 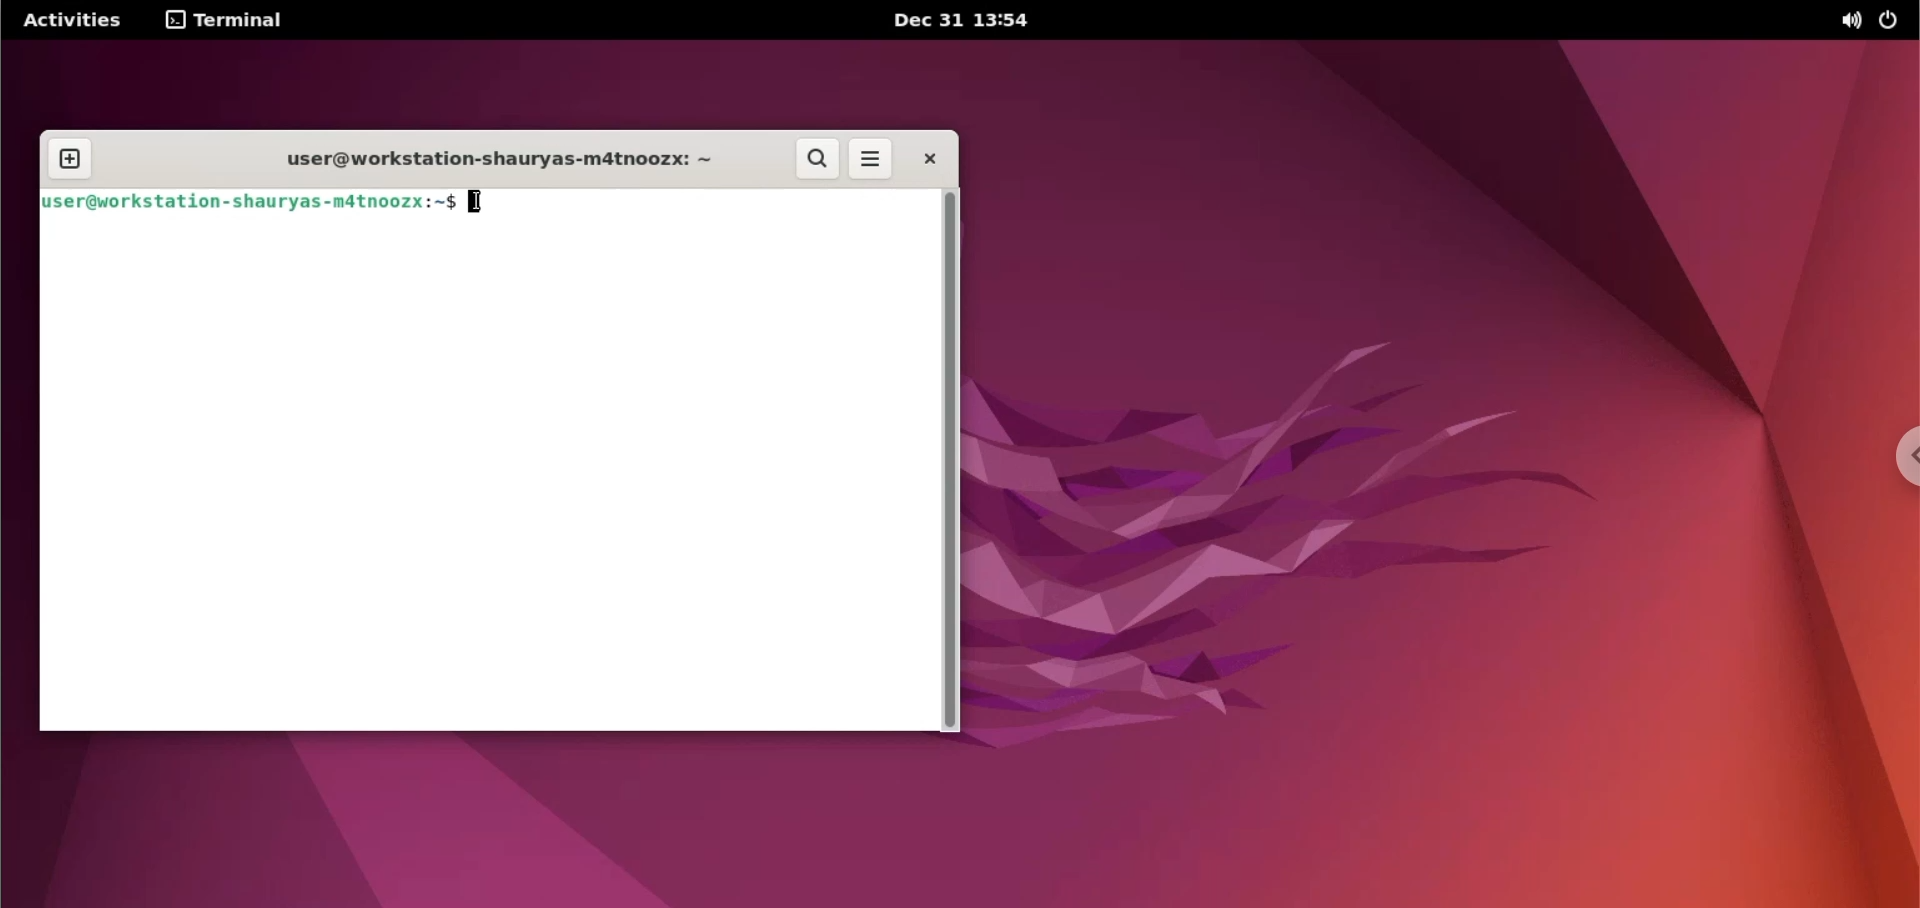 What do you see at coordinates (953, 462) in the screenshot?
I see `scrollbar` at bounding box center [953, 462].